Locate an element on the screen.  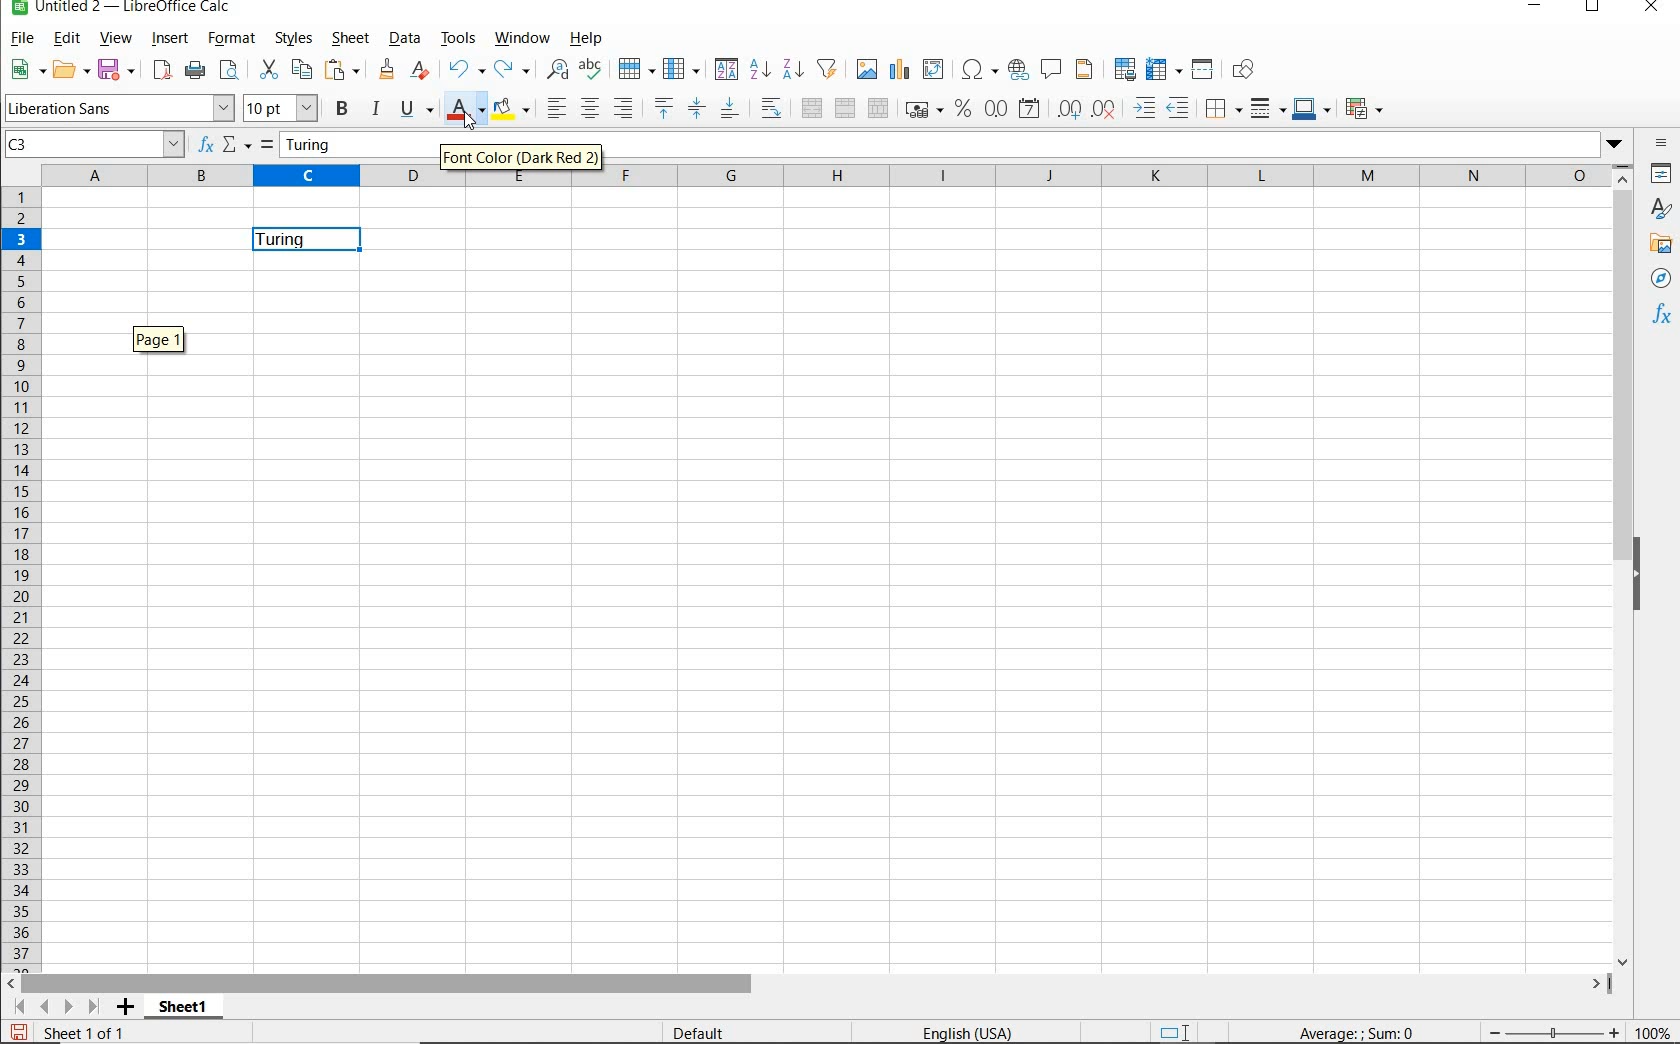
REDO is located at coordinates (514, 72).